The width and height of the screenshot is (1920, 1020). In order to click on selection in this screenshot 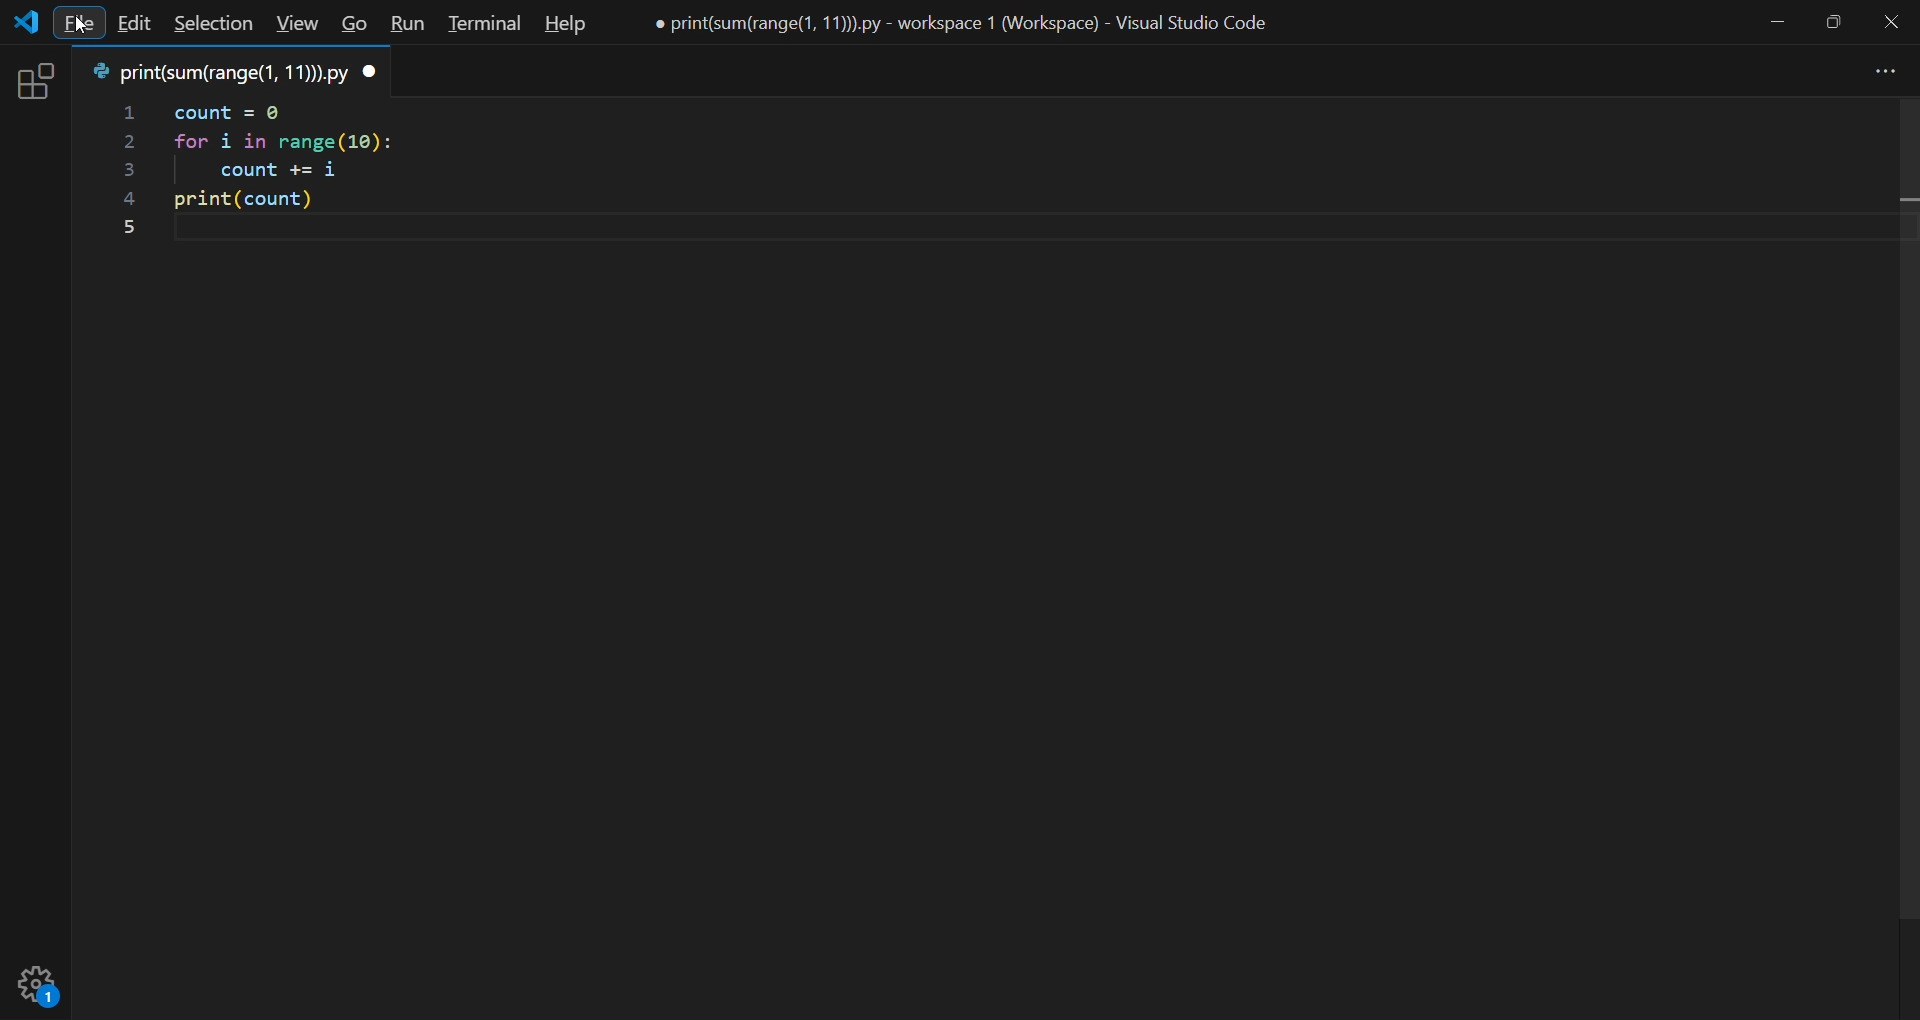, I will do `click(211, 25)`.